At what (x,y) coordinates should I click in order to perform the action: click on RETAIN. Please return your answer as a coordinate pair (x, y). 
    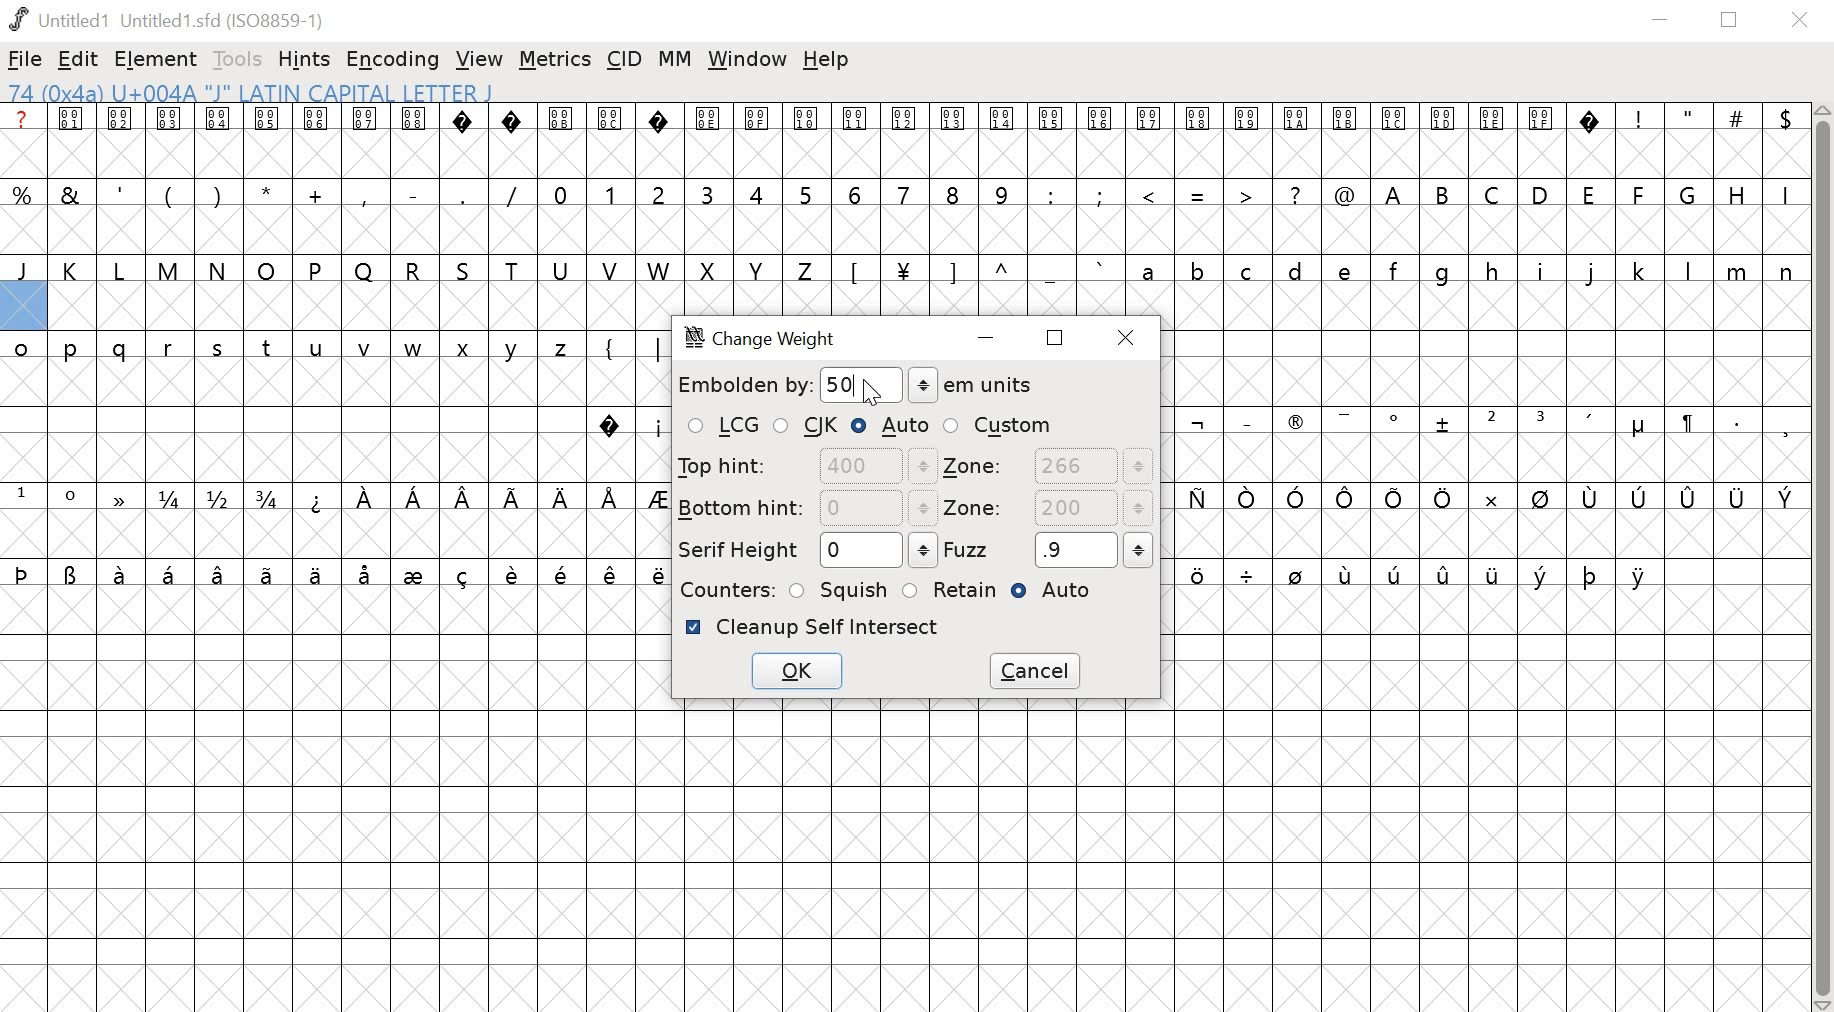
    Looking at the image, I should click on (949, 590).